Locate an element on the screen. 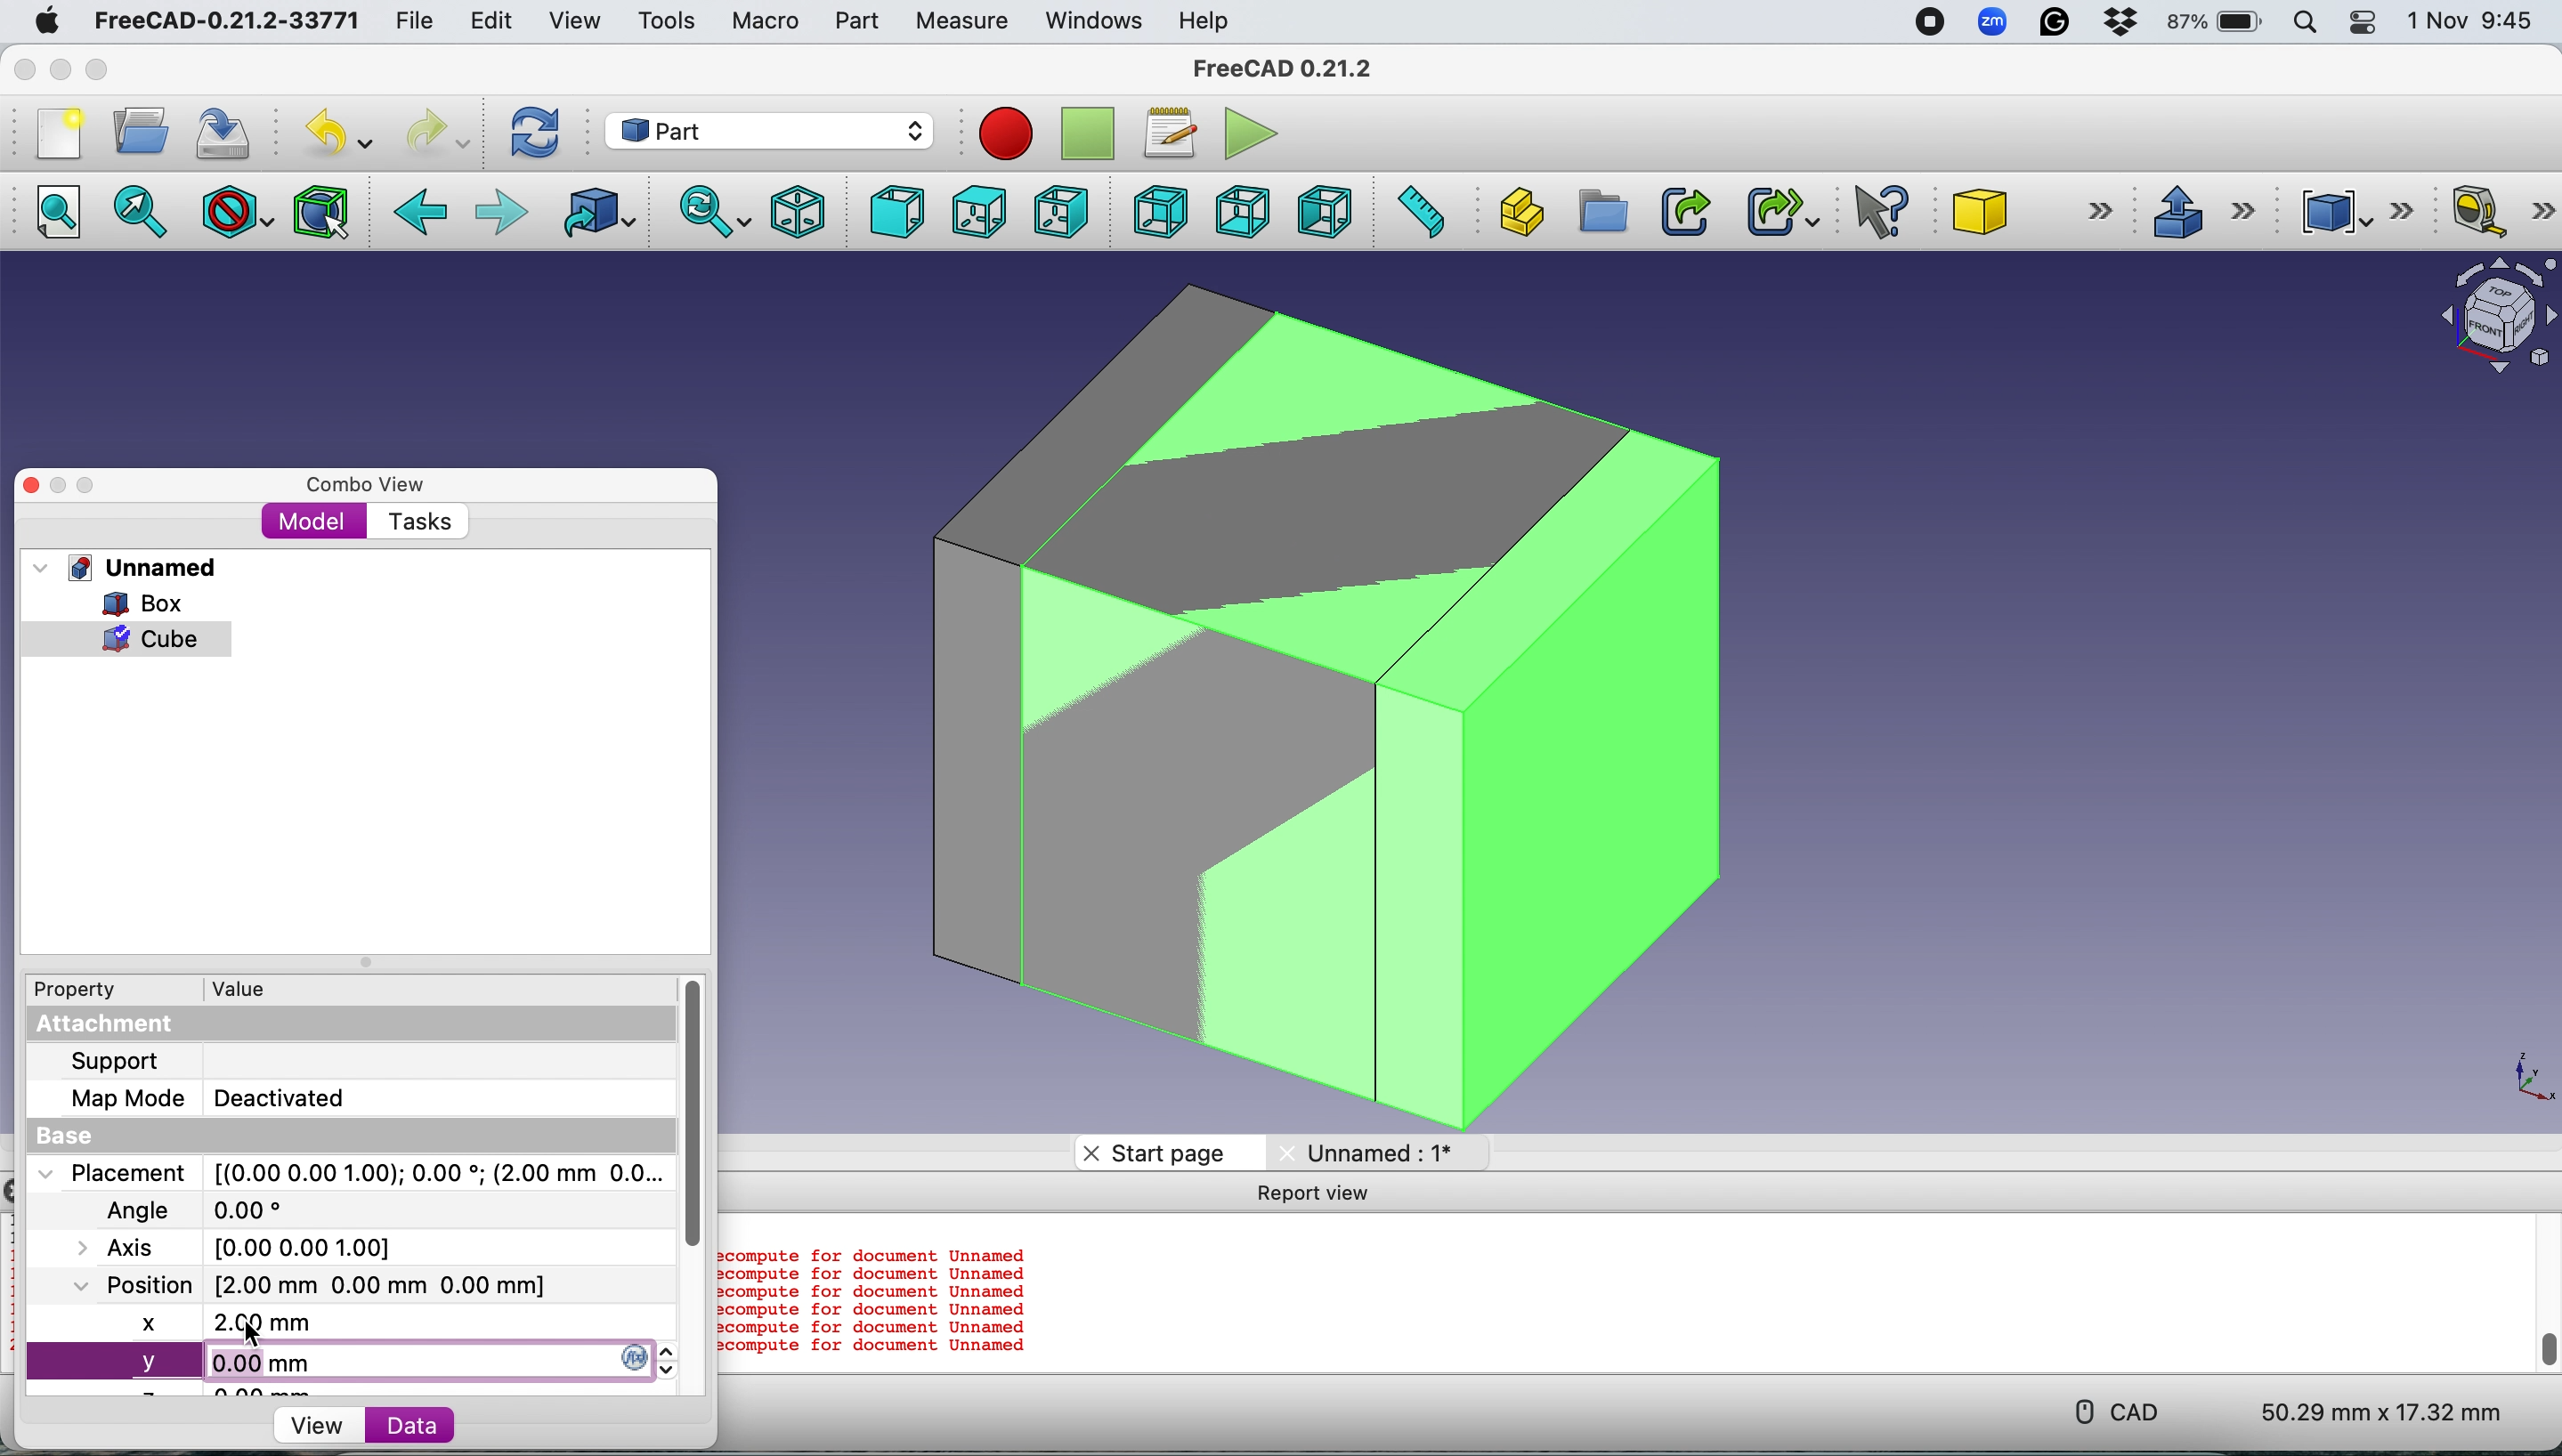 The height and width of the screenshot is (1456, 2562). Unnamed is located at coordinates (148, 567).